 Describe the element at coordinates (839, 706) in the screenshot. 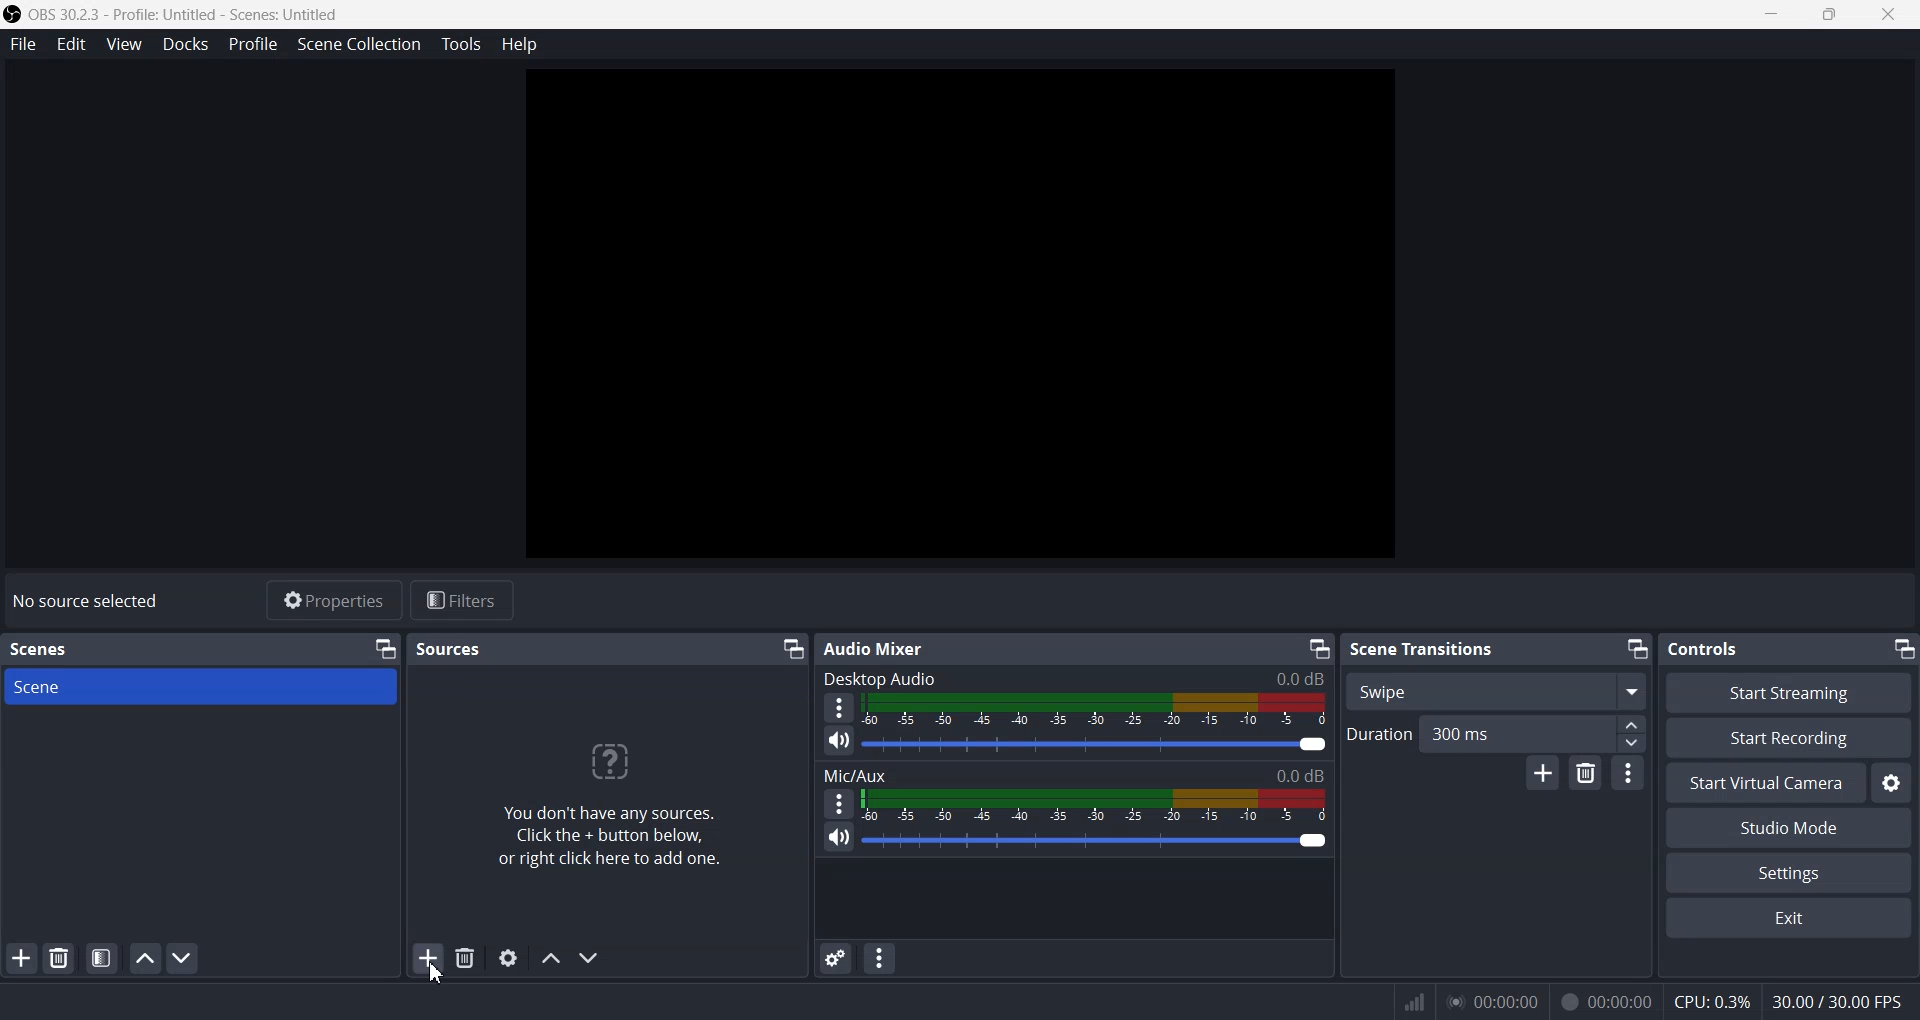

I see `More` at that location.